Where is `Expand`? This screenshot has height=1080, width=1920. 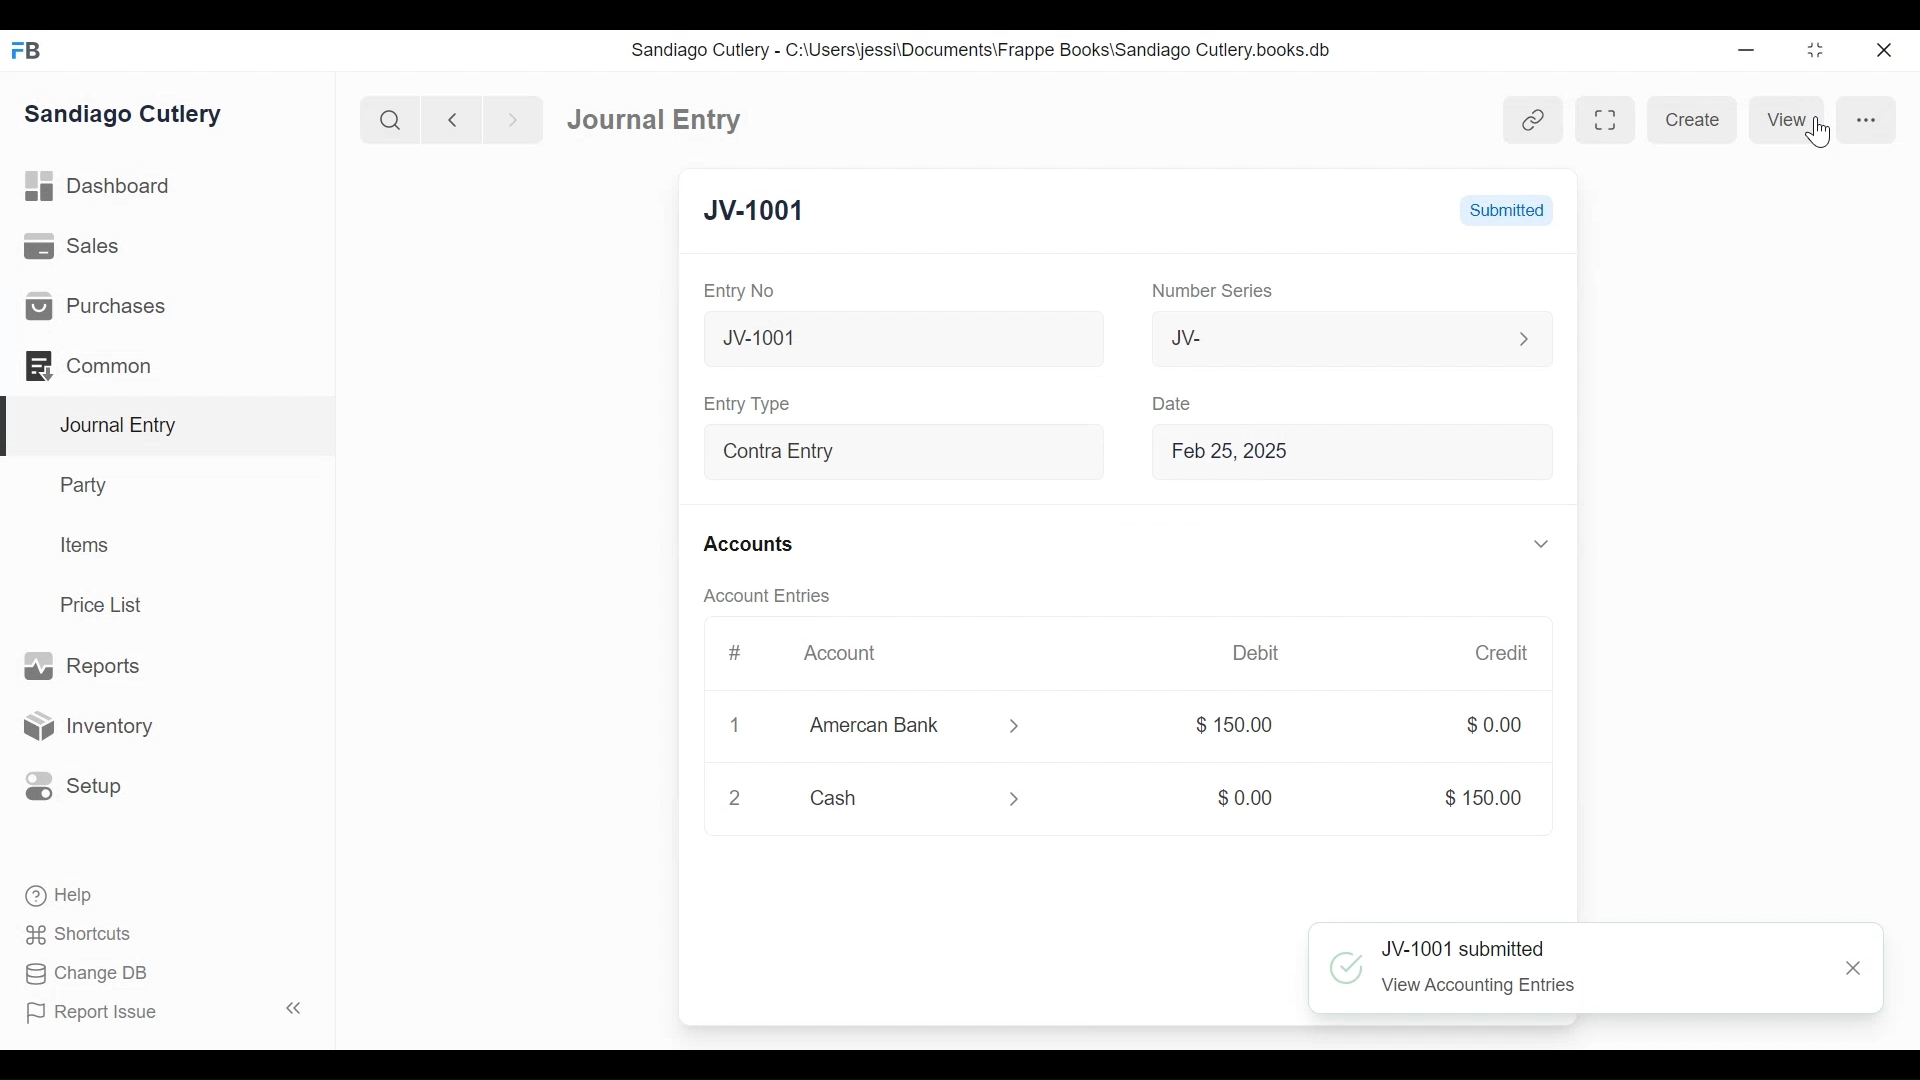
Expand is located at coordinates (1537, 545).